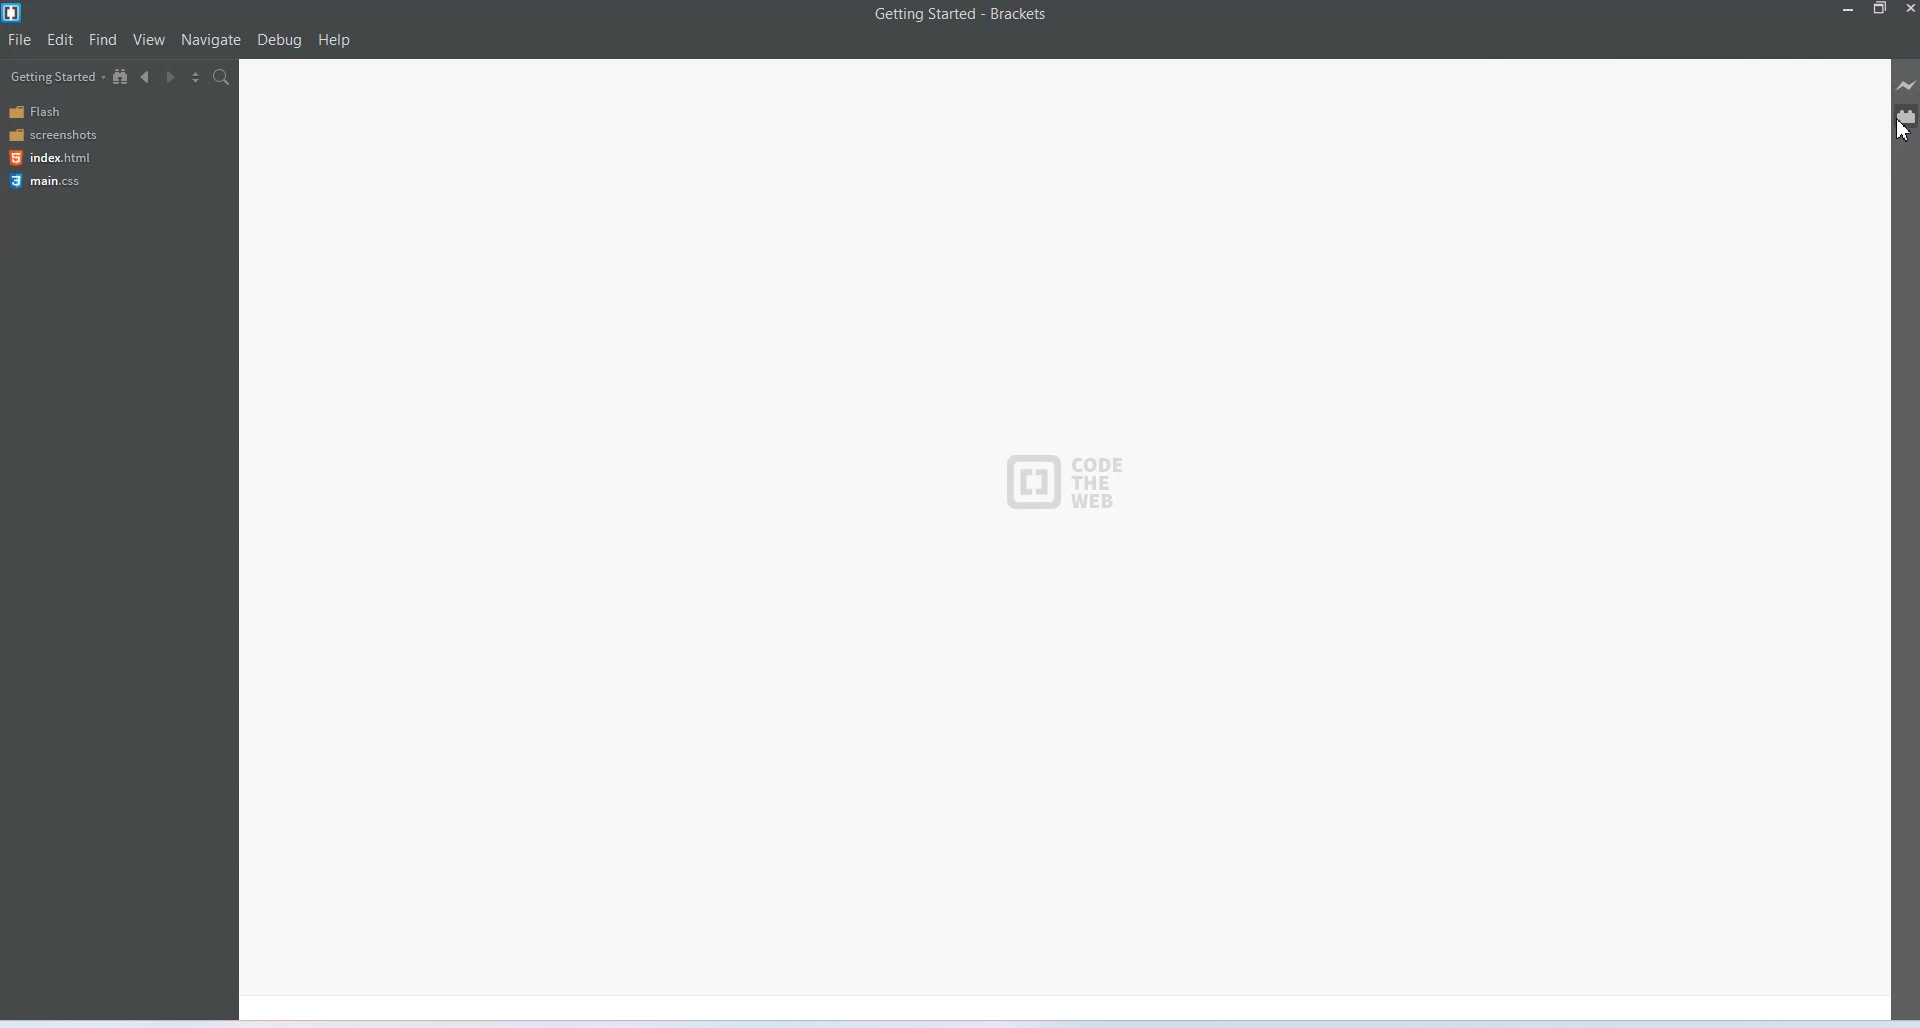  I want to click on Main css, so click(70, 183).